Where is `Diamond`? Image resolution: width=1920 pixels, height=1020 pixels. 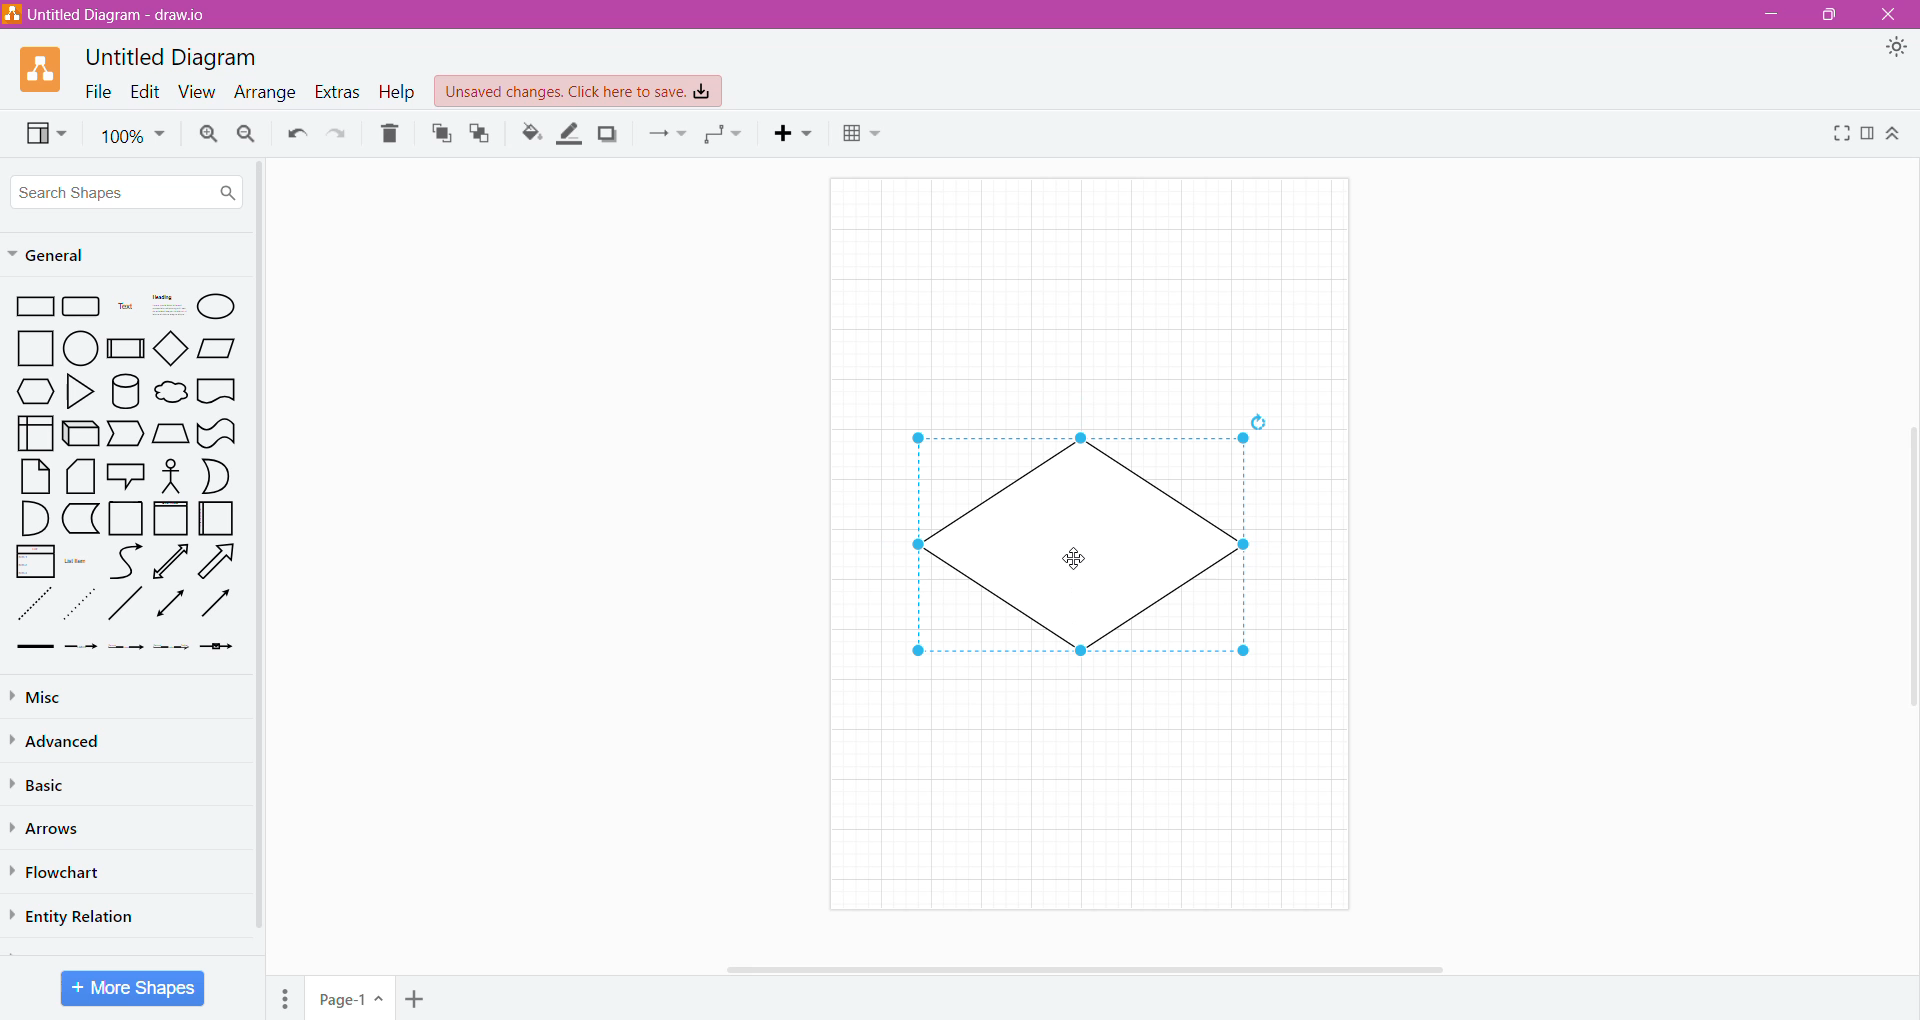 Diamond is located at coordinates (173, 350).